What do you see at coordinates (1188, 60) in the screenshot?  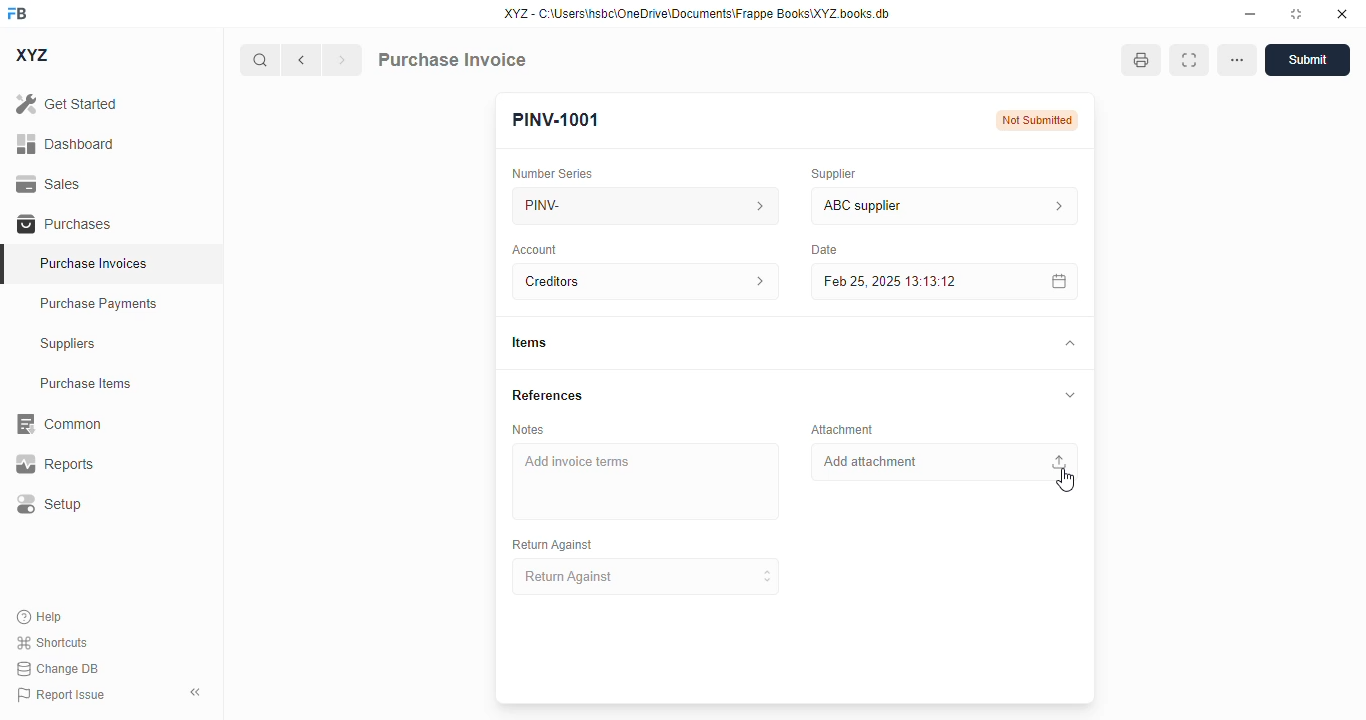 I see `toggle between form and full width` at bounding box center [1188, 60].